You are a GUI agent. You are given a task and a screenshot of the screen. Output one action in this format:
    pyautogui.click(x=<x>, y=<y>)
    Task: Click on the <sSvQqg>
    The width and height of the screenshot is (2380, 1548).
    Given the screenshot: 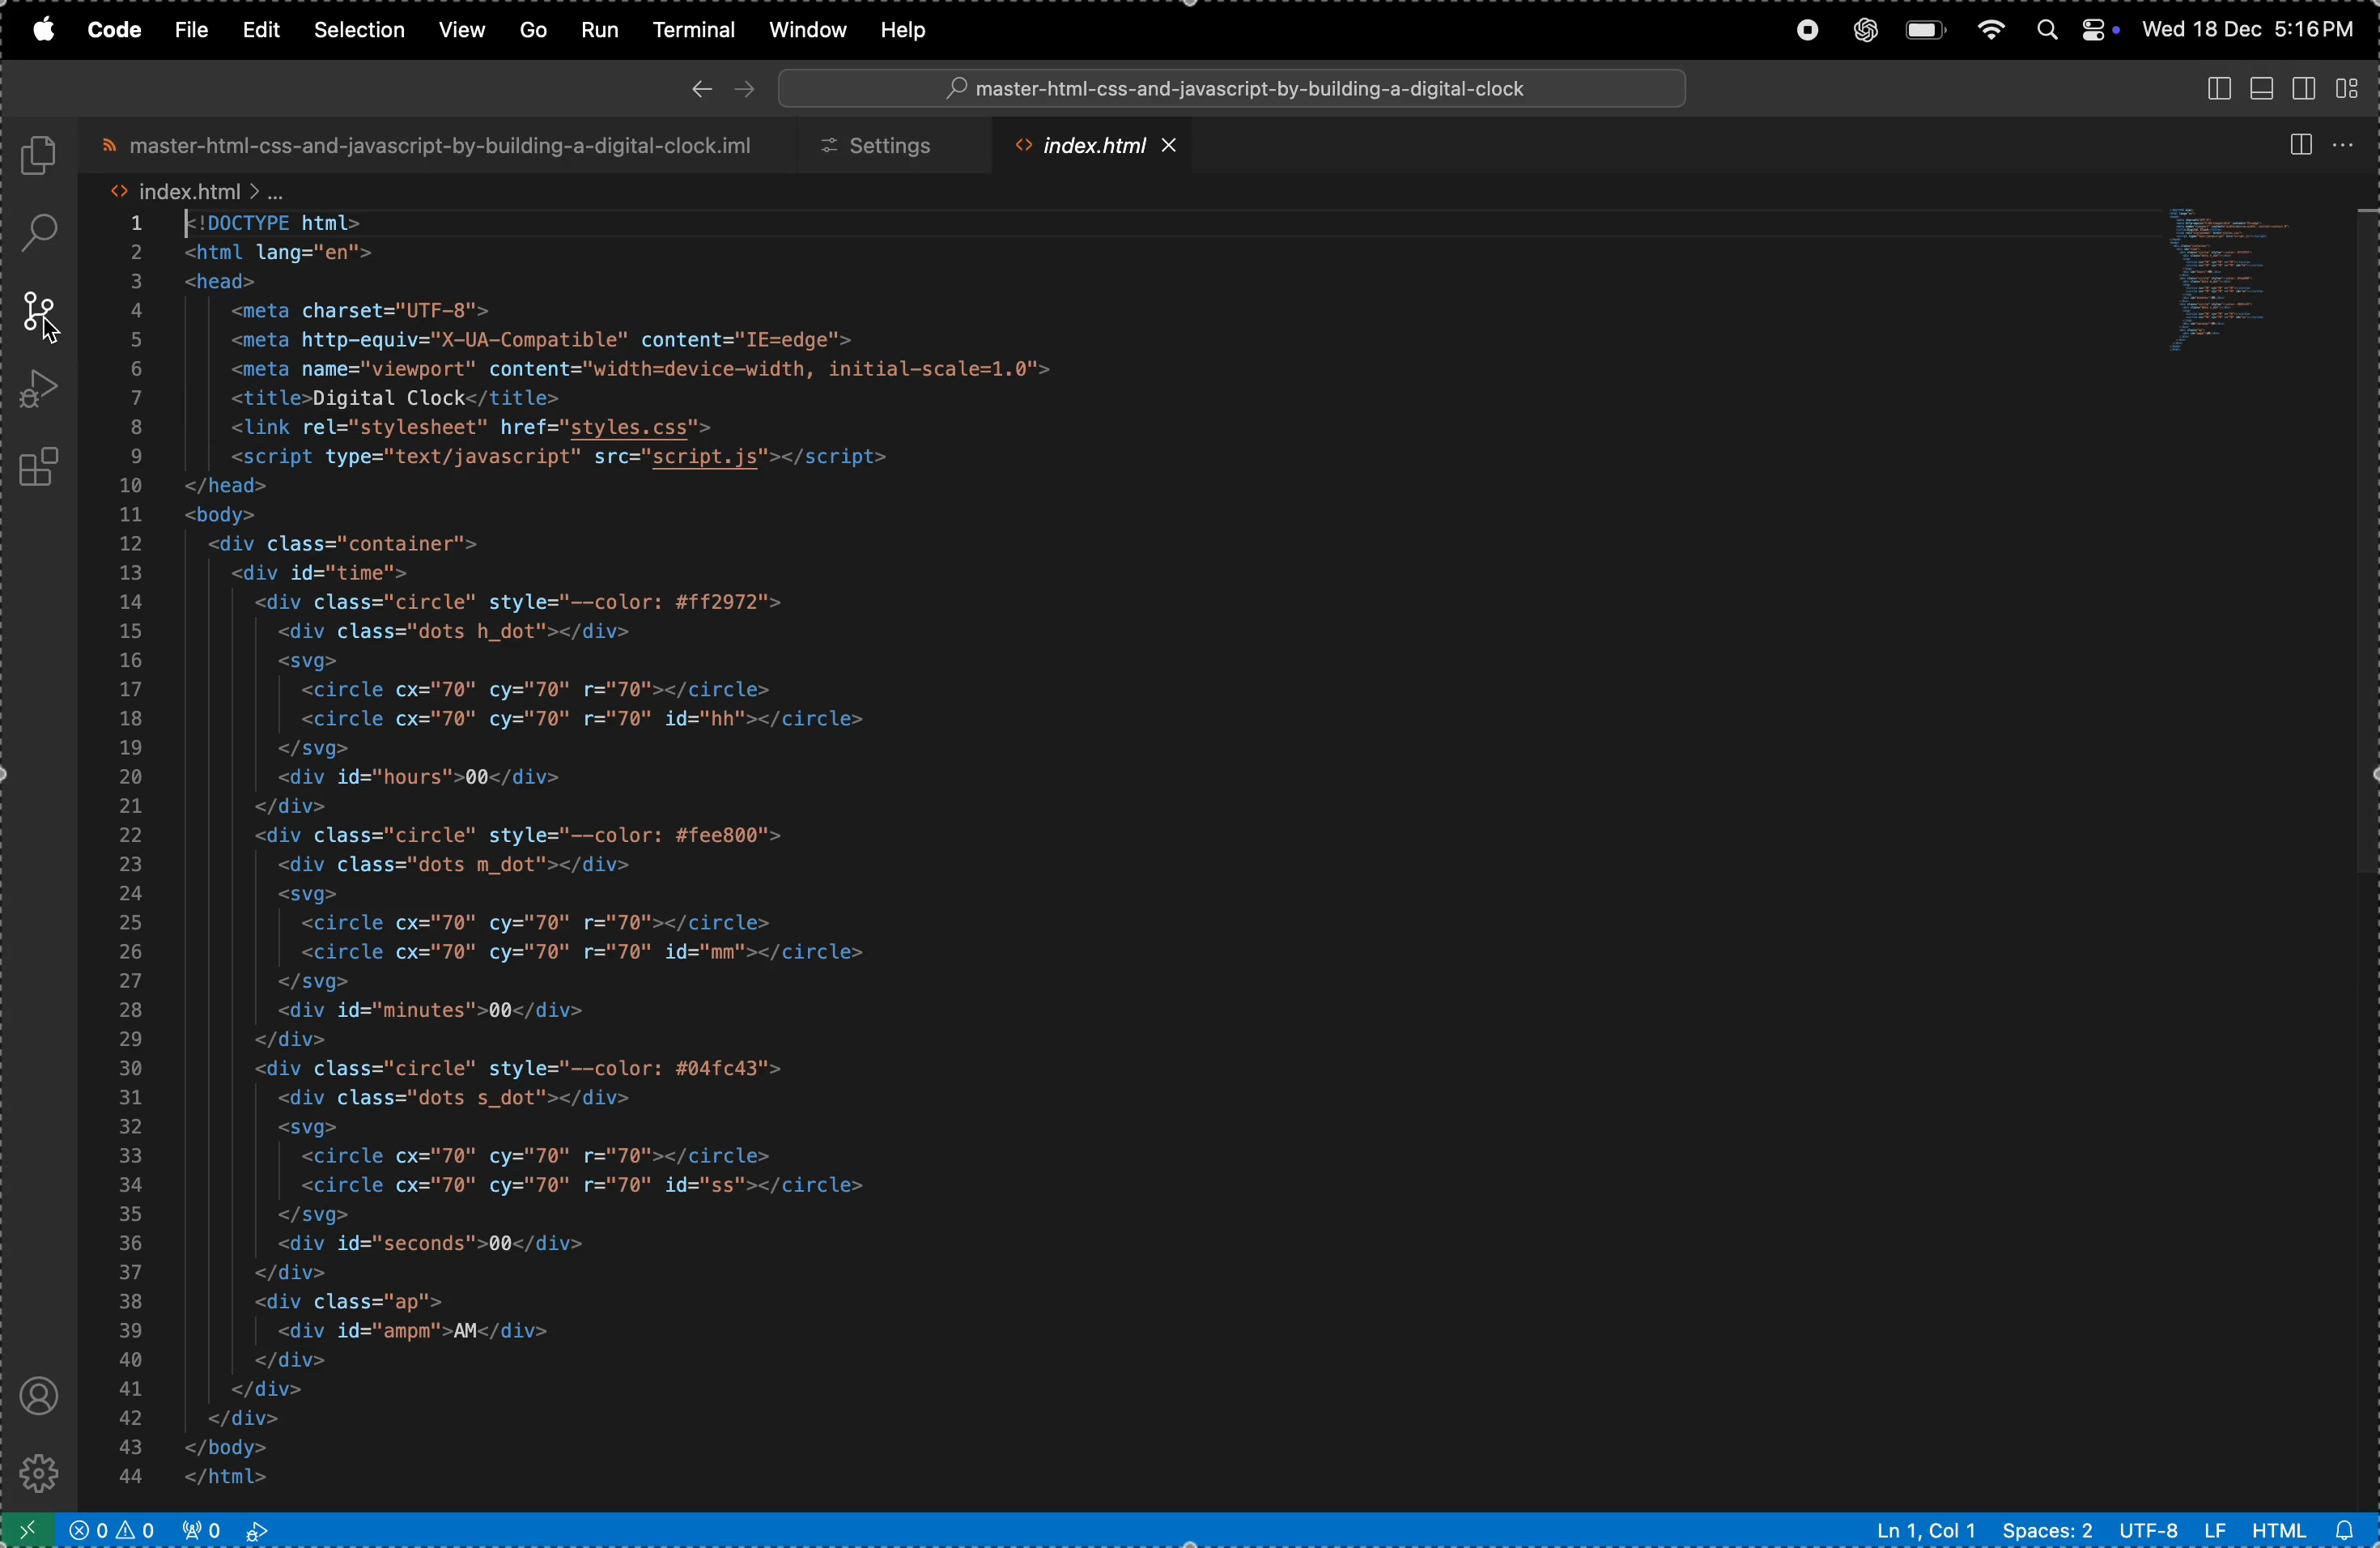 What is the action you would take?
    pyautogui.click(x=304, y=895)
    